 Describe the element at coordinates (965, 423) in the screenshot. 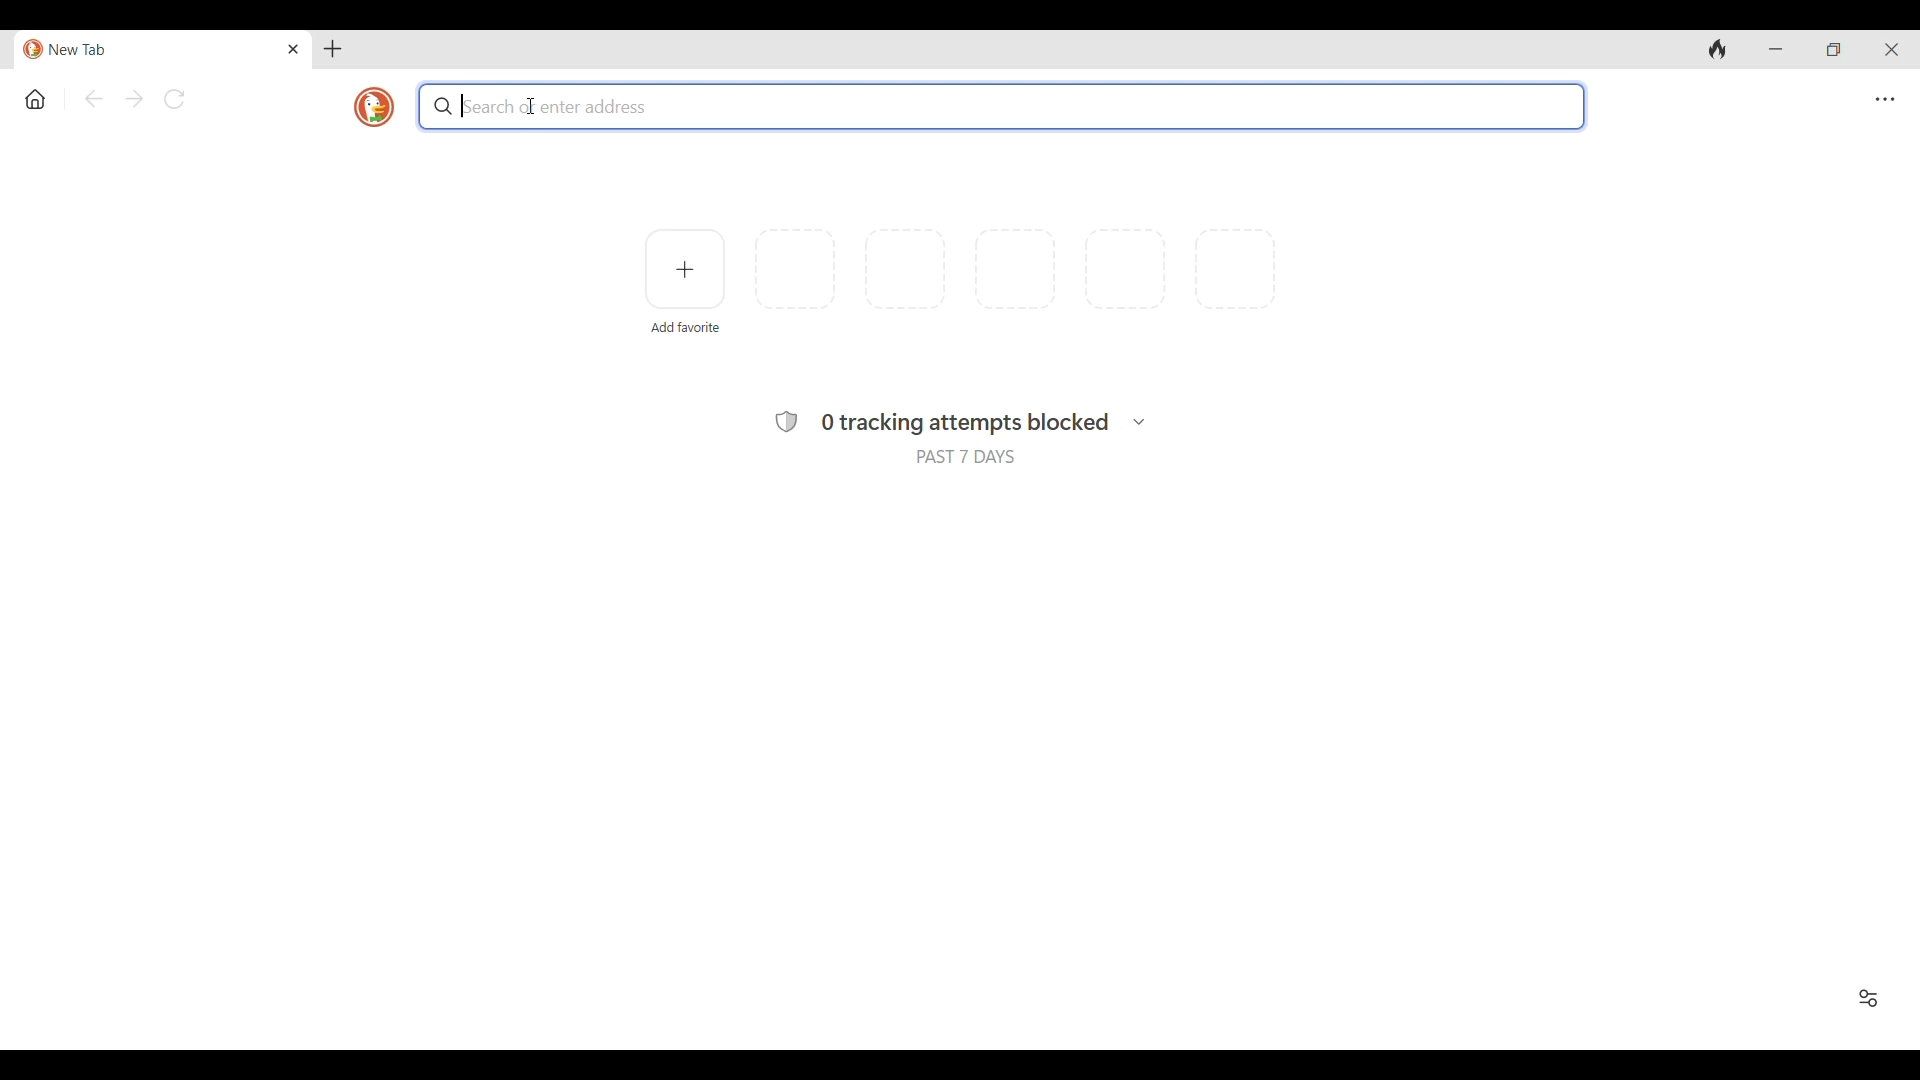

I see `0 tracking attempts blocked` at that location.